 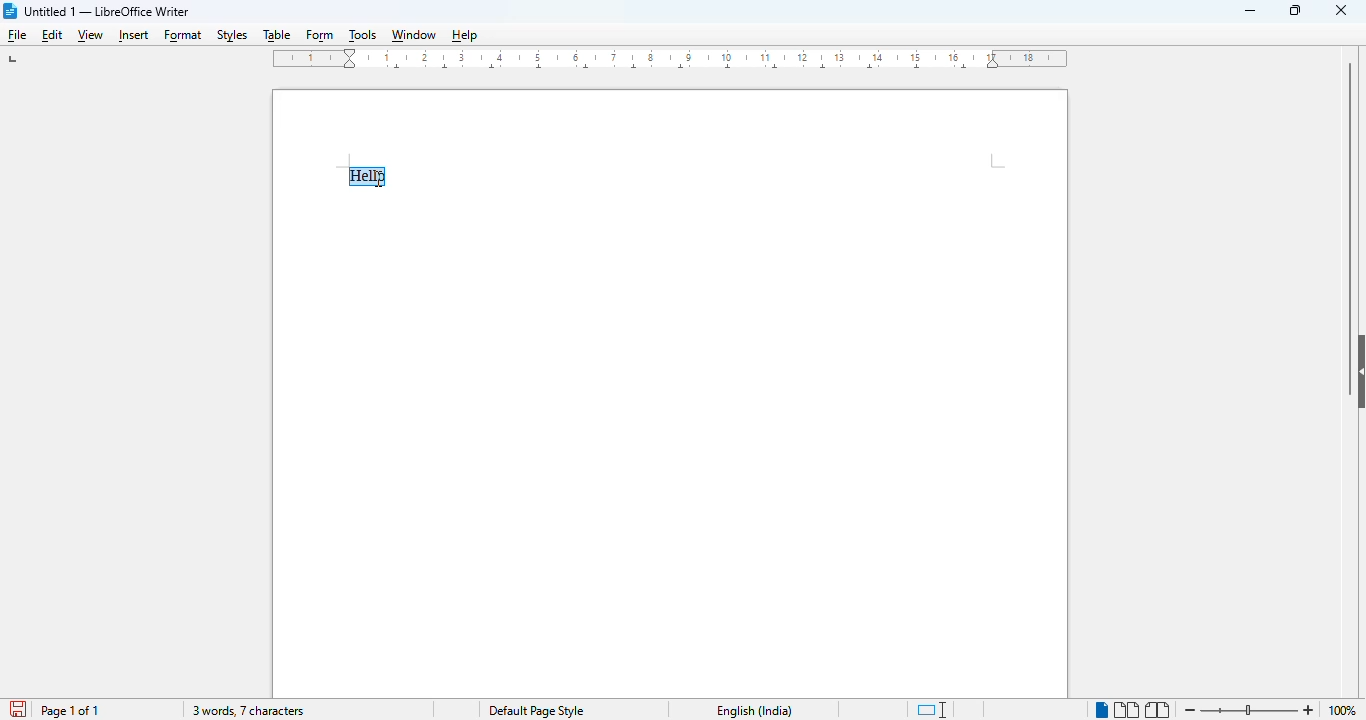 What do you see at coordinates (1341, 9) in the screenshot?
I see `close` at bounding box center [1341, 9].